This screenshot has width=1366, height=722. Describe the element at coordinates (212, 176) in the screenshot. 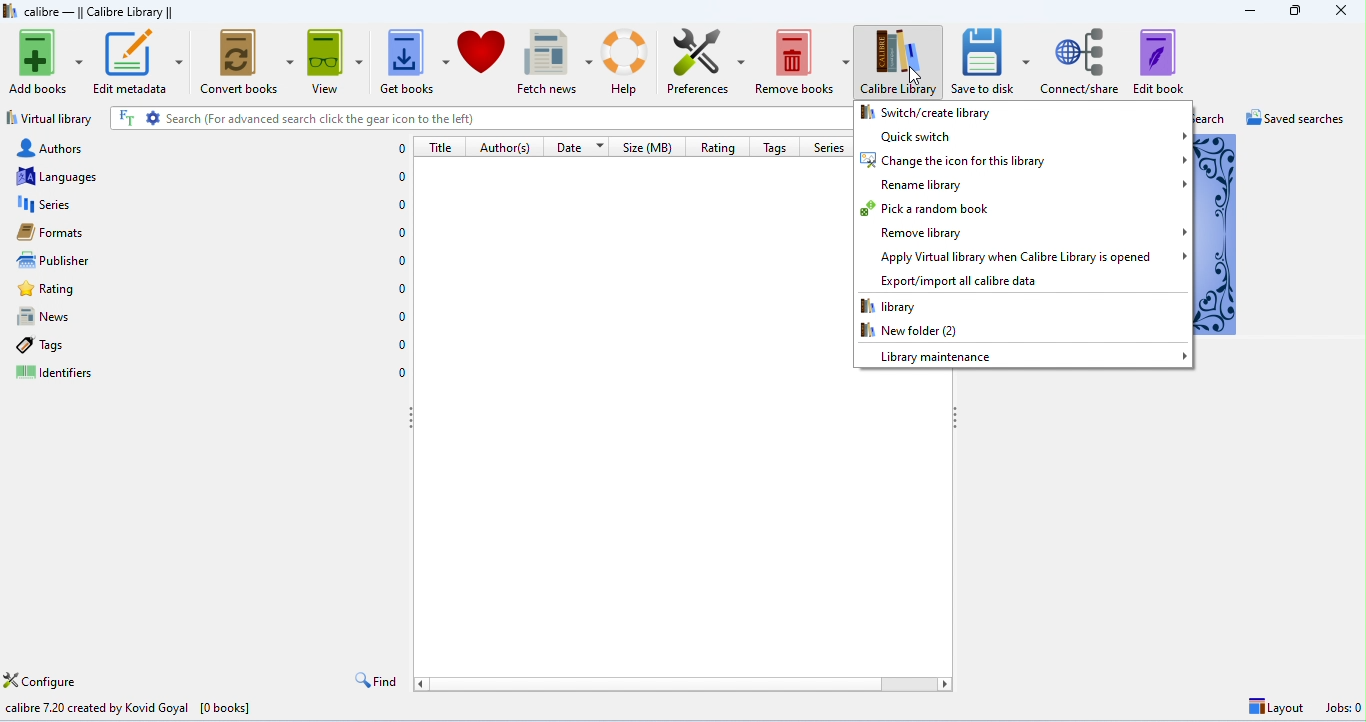

I see `languages` at that location.